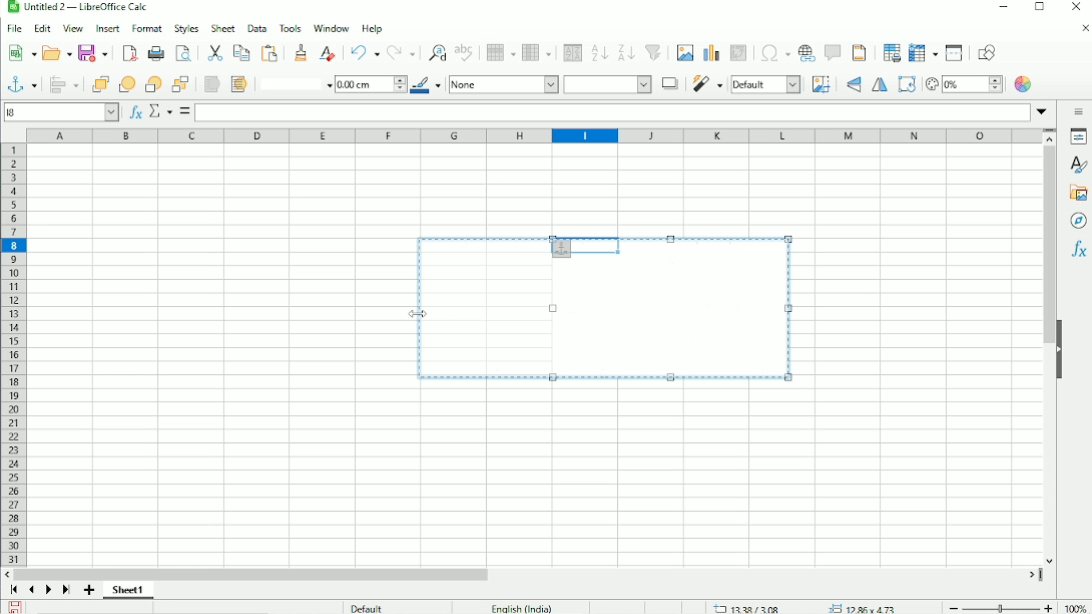 This screenshot has width=1092, height=614. Describe the element at coordinates (364, 53) in the screenshot. I see `Undo` at that location.